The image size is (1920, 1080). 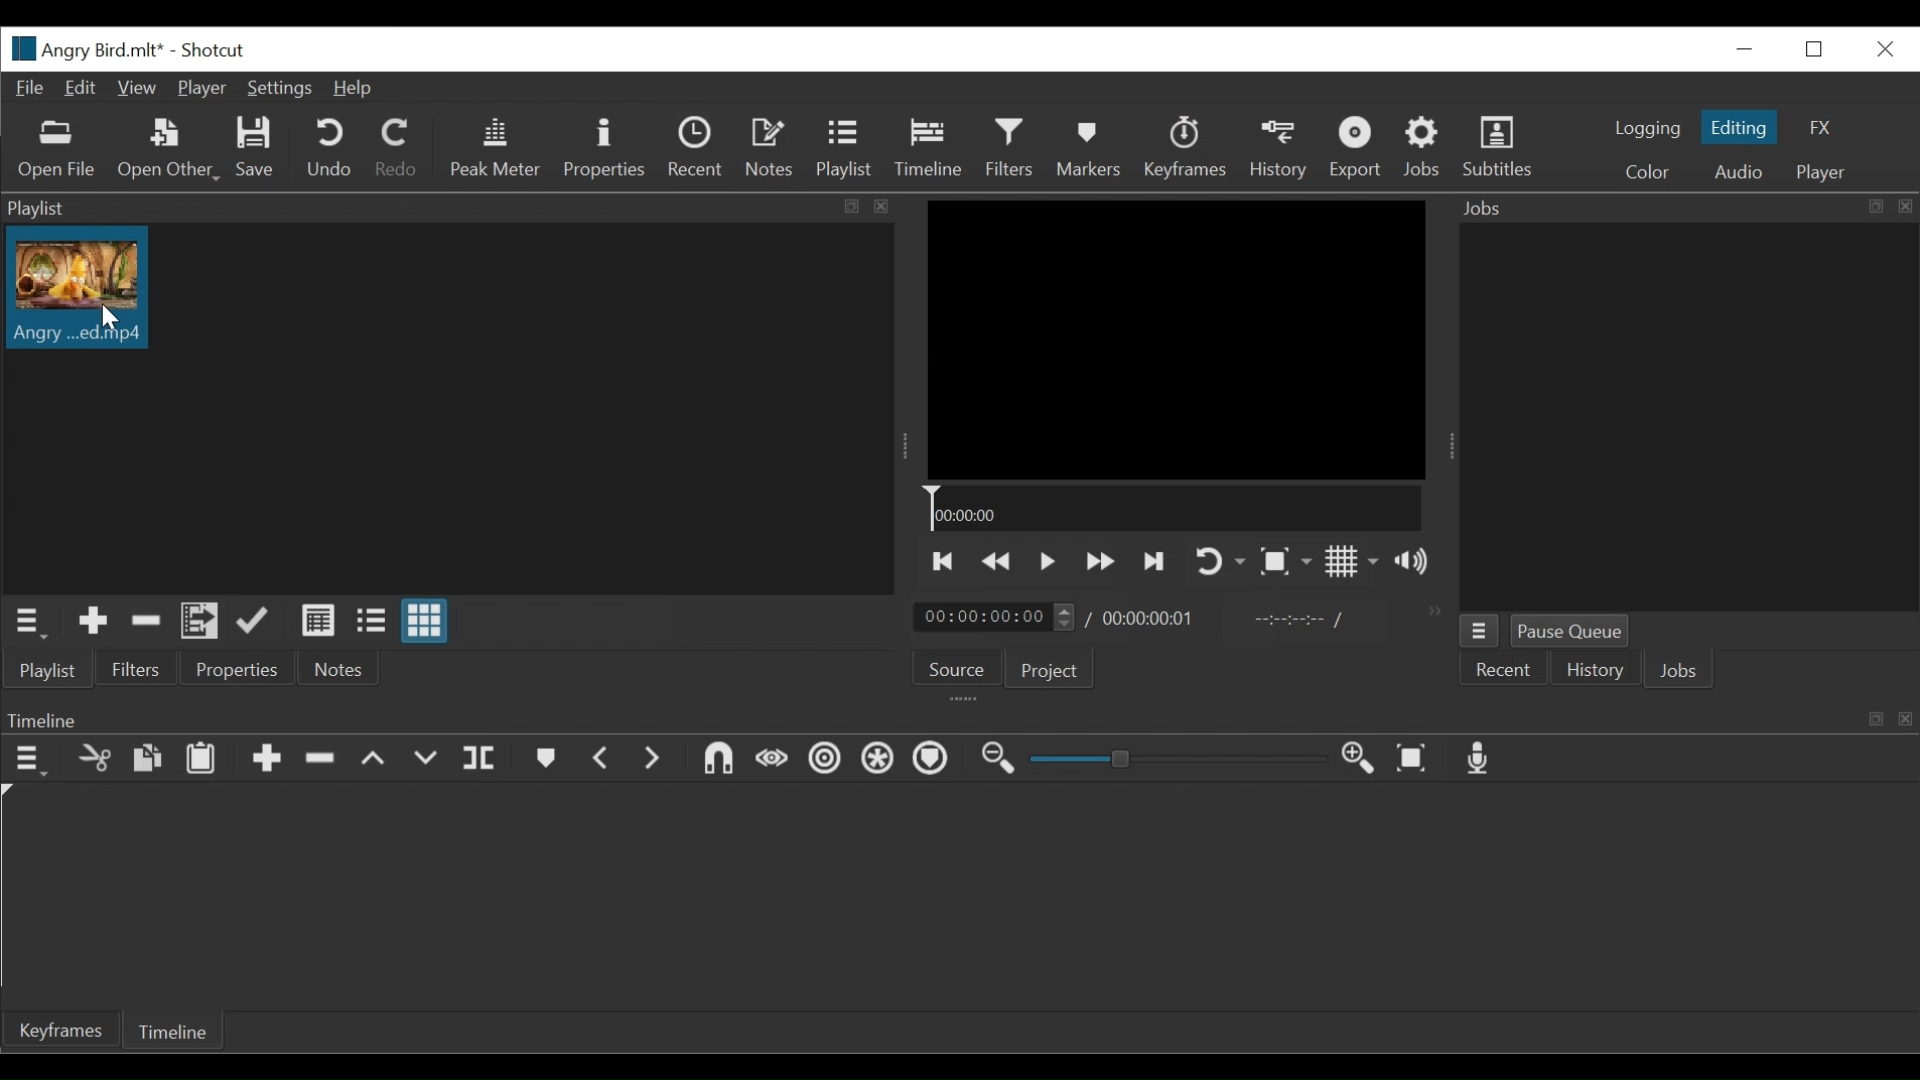 What do you see at coordinates (1279, 149) in the screenshot?
I see `History` at bounding box center [1279, 149].